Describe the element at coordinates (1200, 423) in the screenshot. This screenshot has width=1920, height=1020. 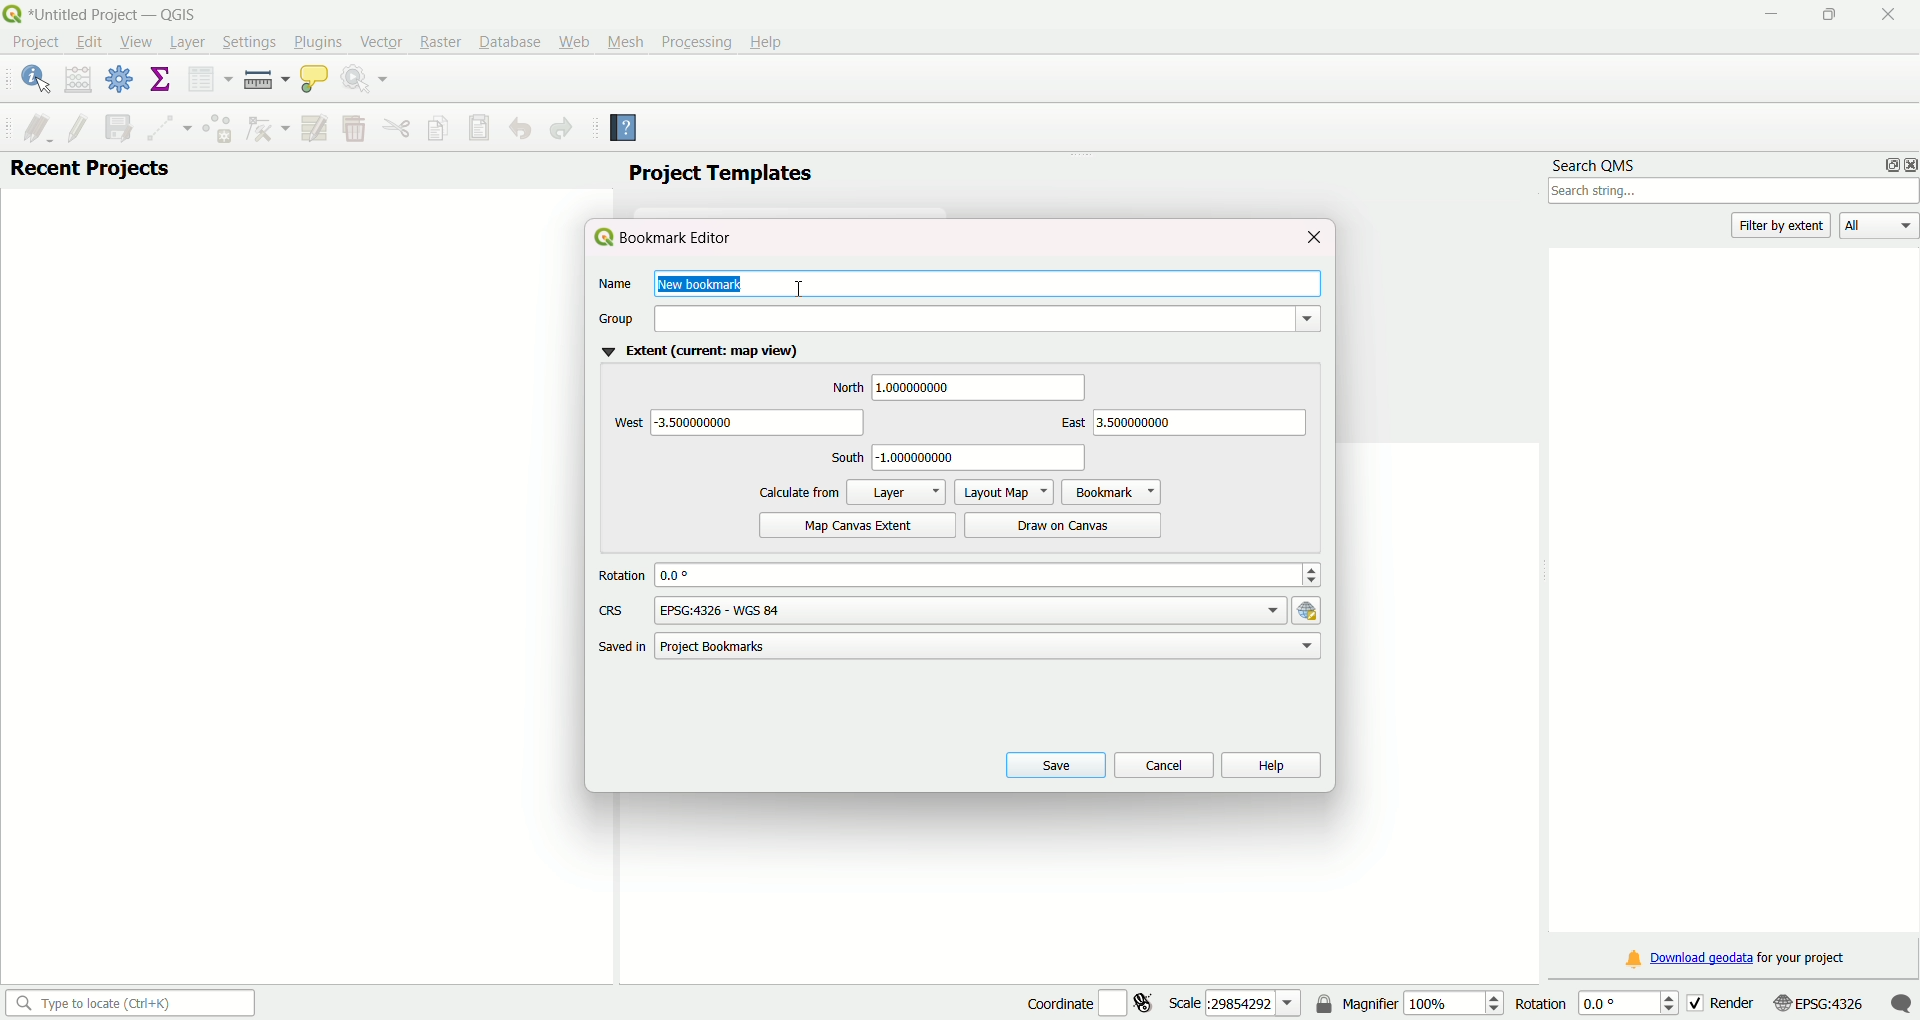
I see `text box` at that location.